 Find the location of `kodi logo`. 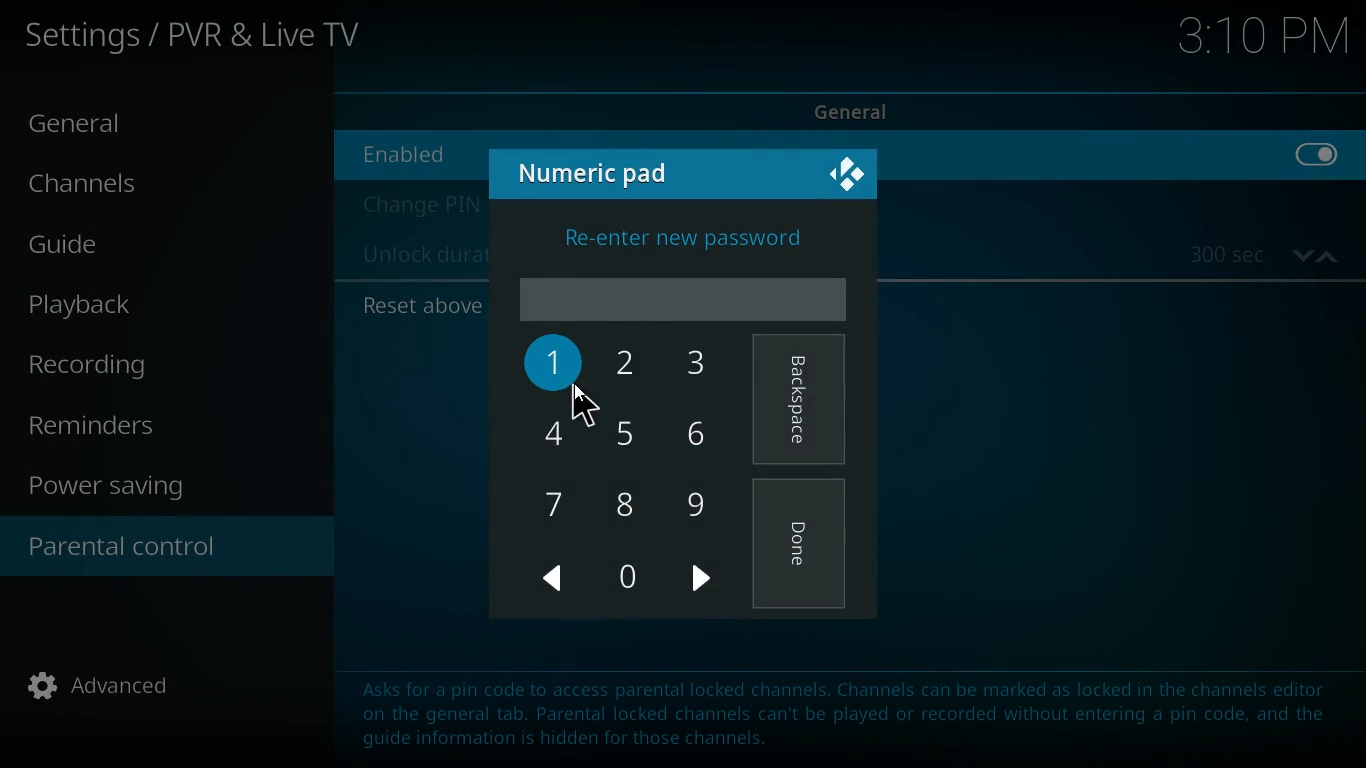

kodi logo is located at coordinates (849, 177).